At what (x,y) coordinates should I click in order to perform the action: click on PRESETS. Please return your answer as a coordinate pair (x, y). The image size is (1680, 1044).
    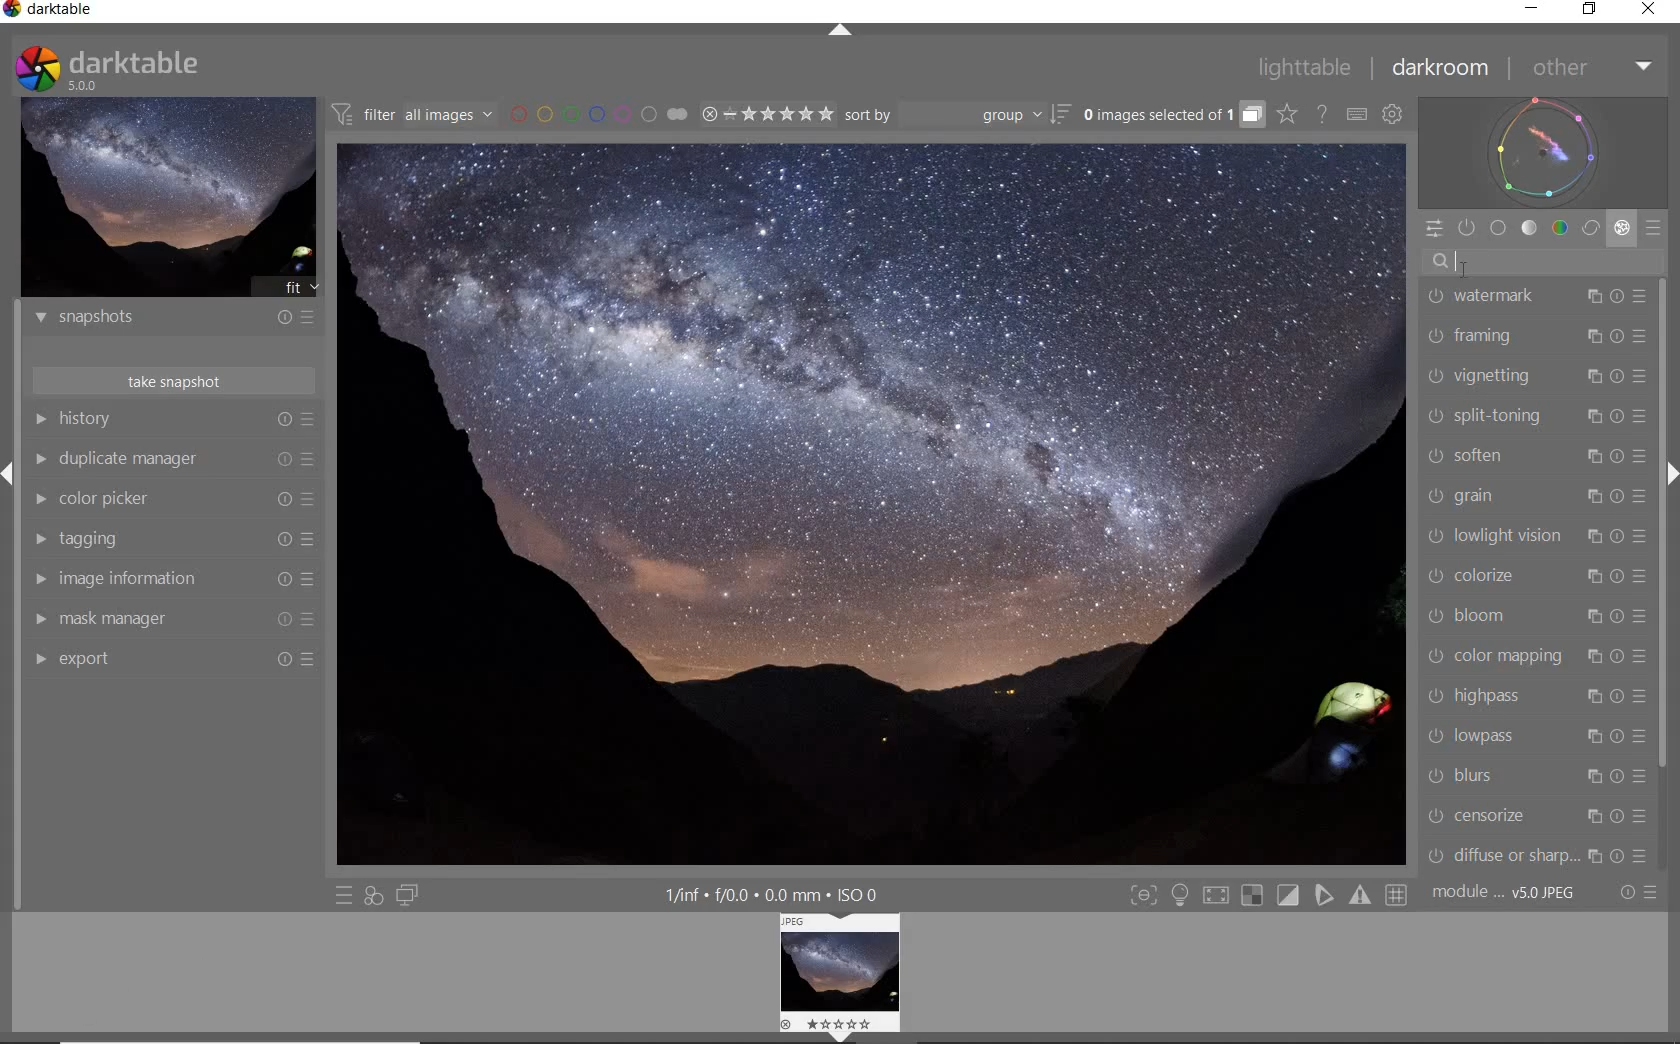
    Looking at the image, I should click on (1654, 231).